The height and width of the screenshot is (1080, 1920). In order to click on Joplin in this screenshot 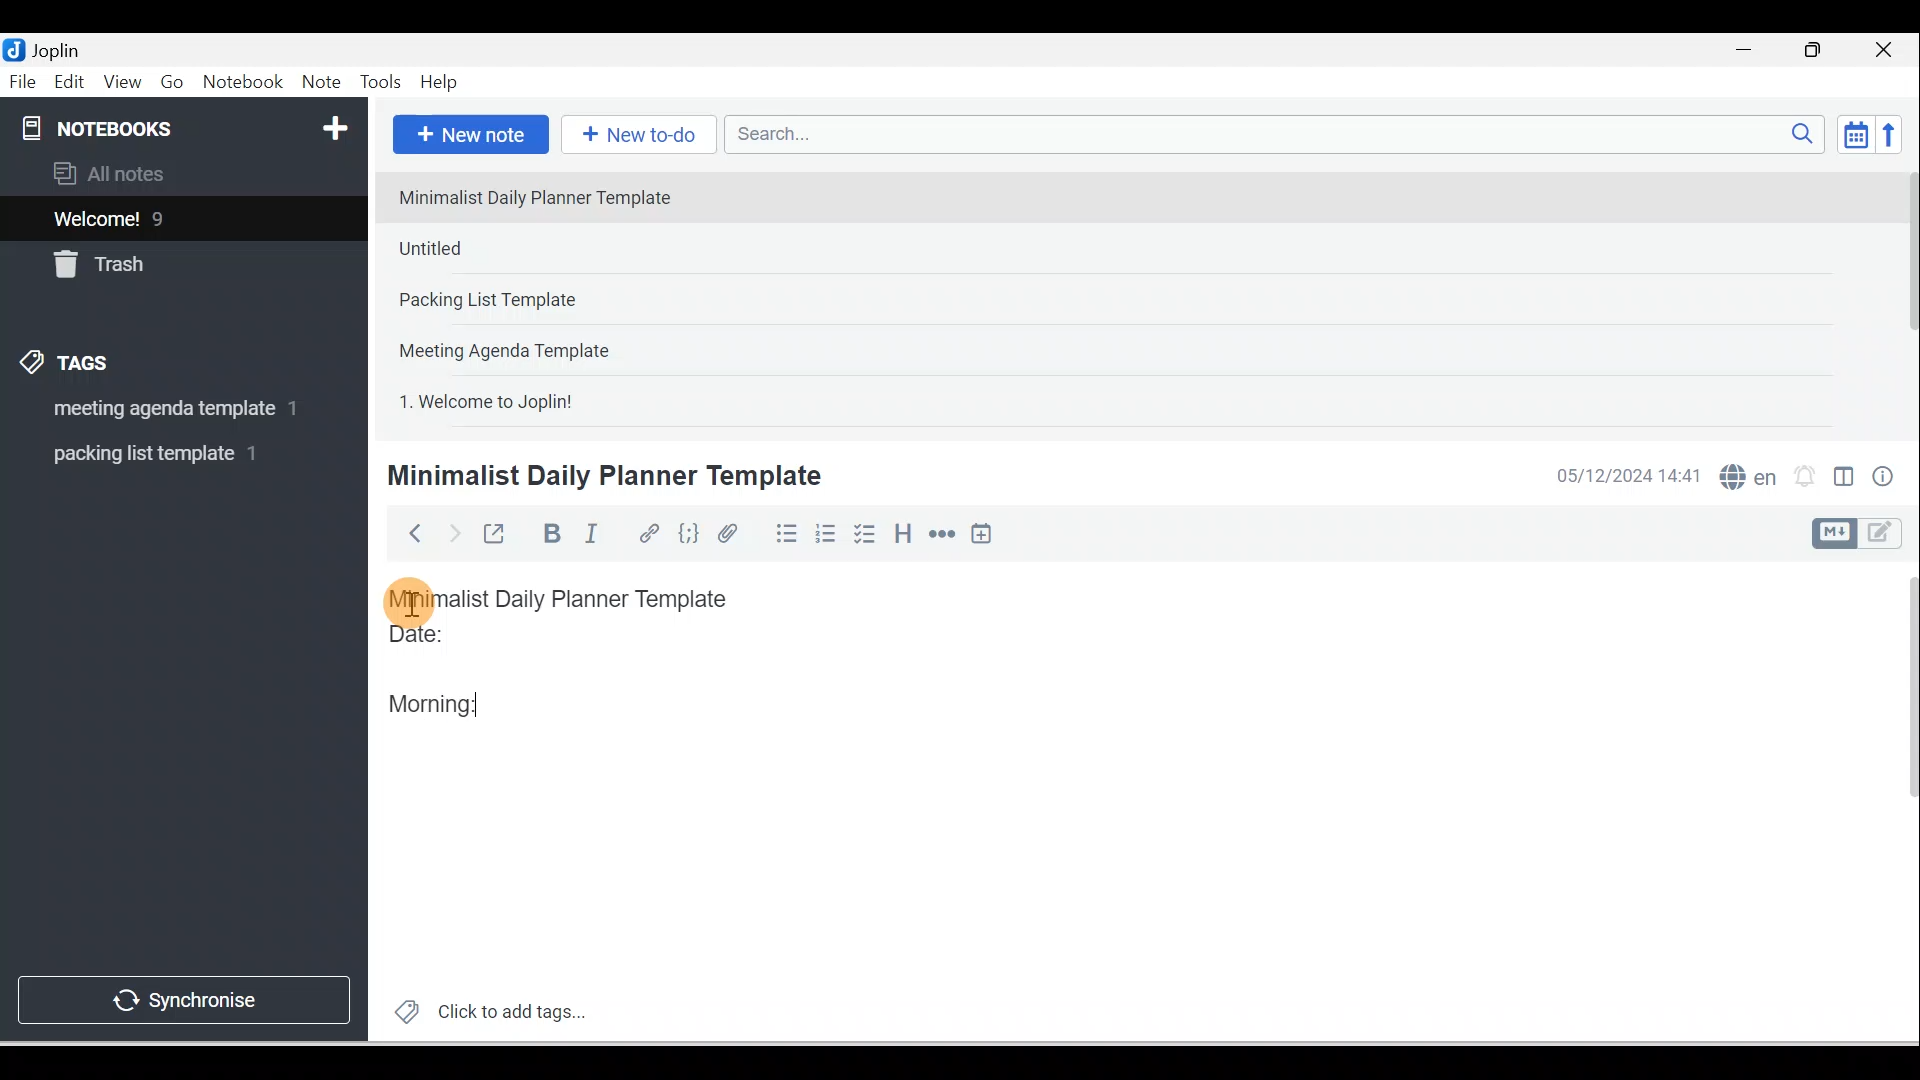, I will do `click(61, 48)`.